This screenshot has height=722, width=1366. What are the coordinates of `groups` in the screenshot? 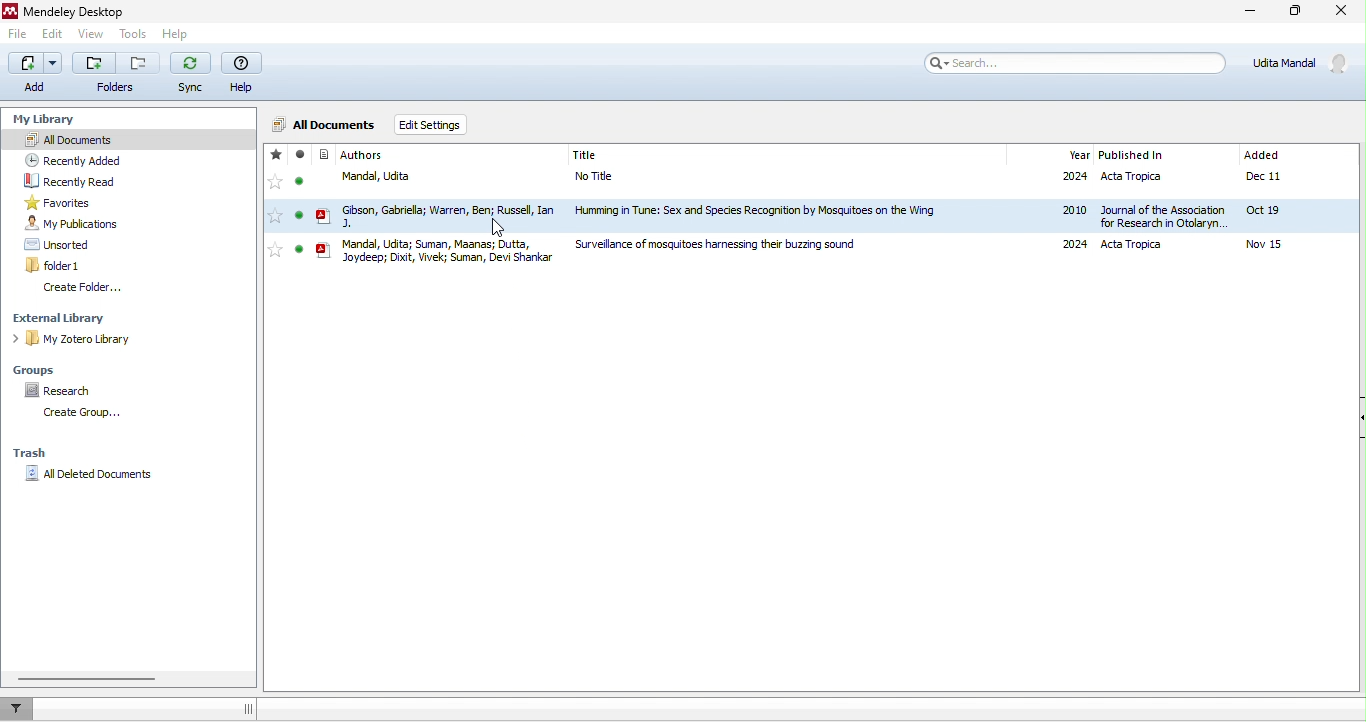 It's located at (37, 368).